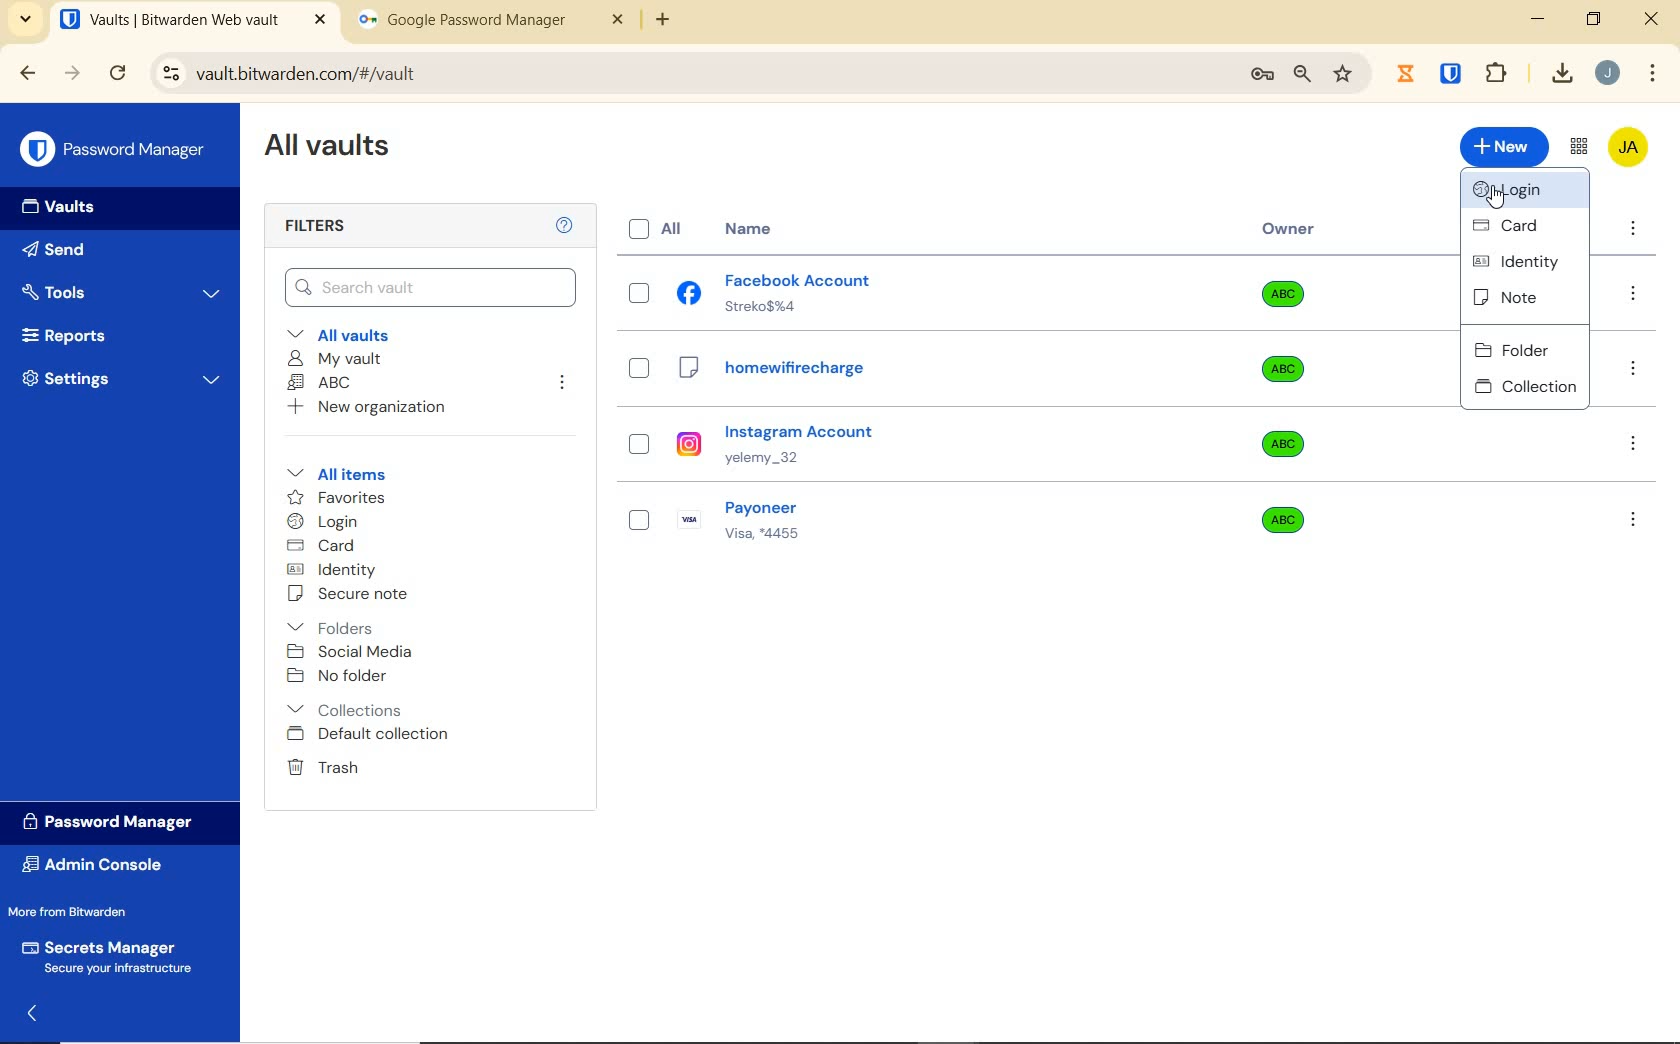 The height and width of the screenshot is (1044, 1680). Describe the element at coordinates (776, 298) in the screenshot. I see `facebook account` at that location.